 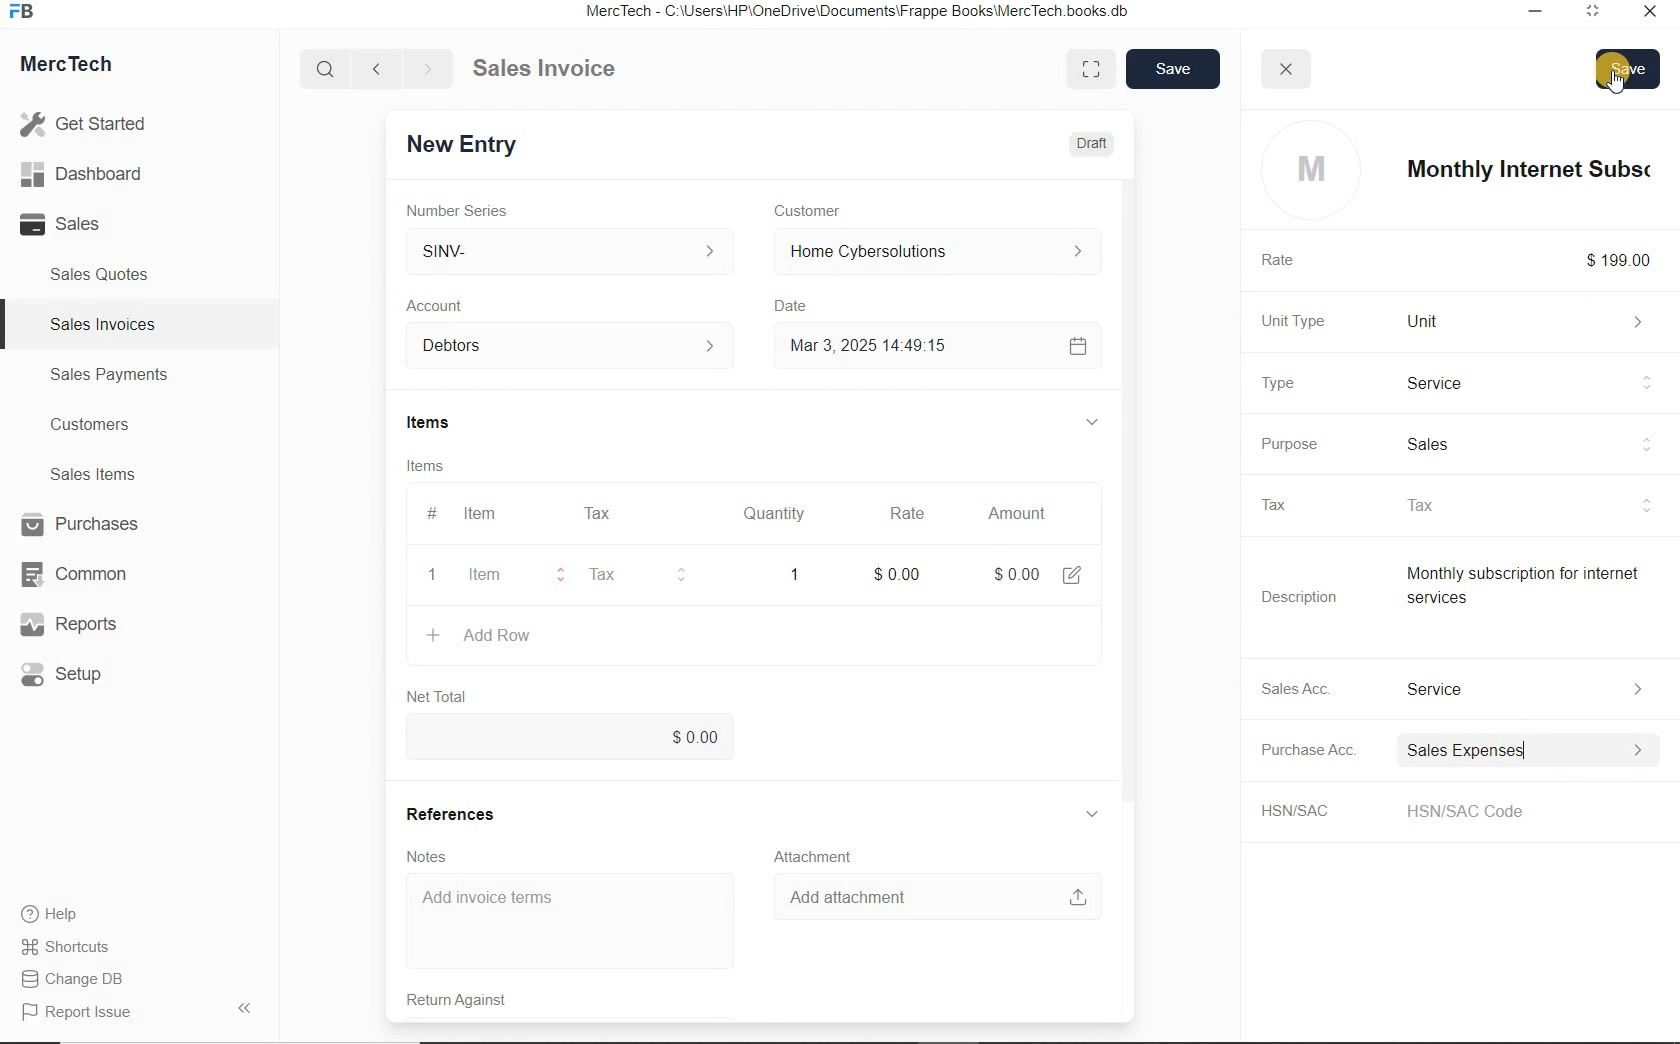 I want to click on Purchase Acc., so click(x=1300, y=752).